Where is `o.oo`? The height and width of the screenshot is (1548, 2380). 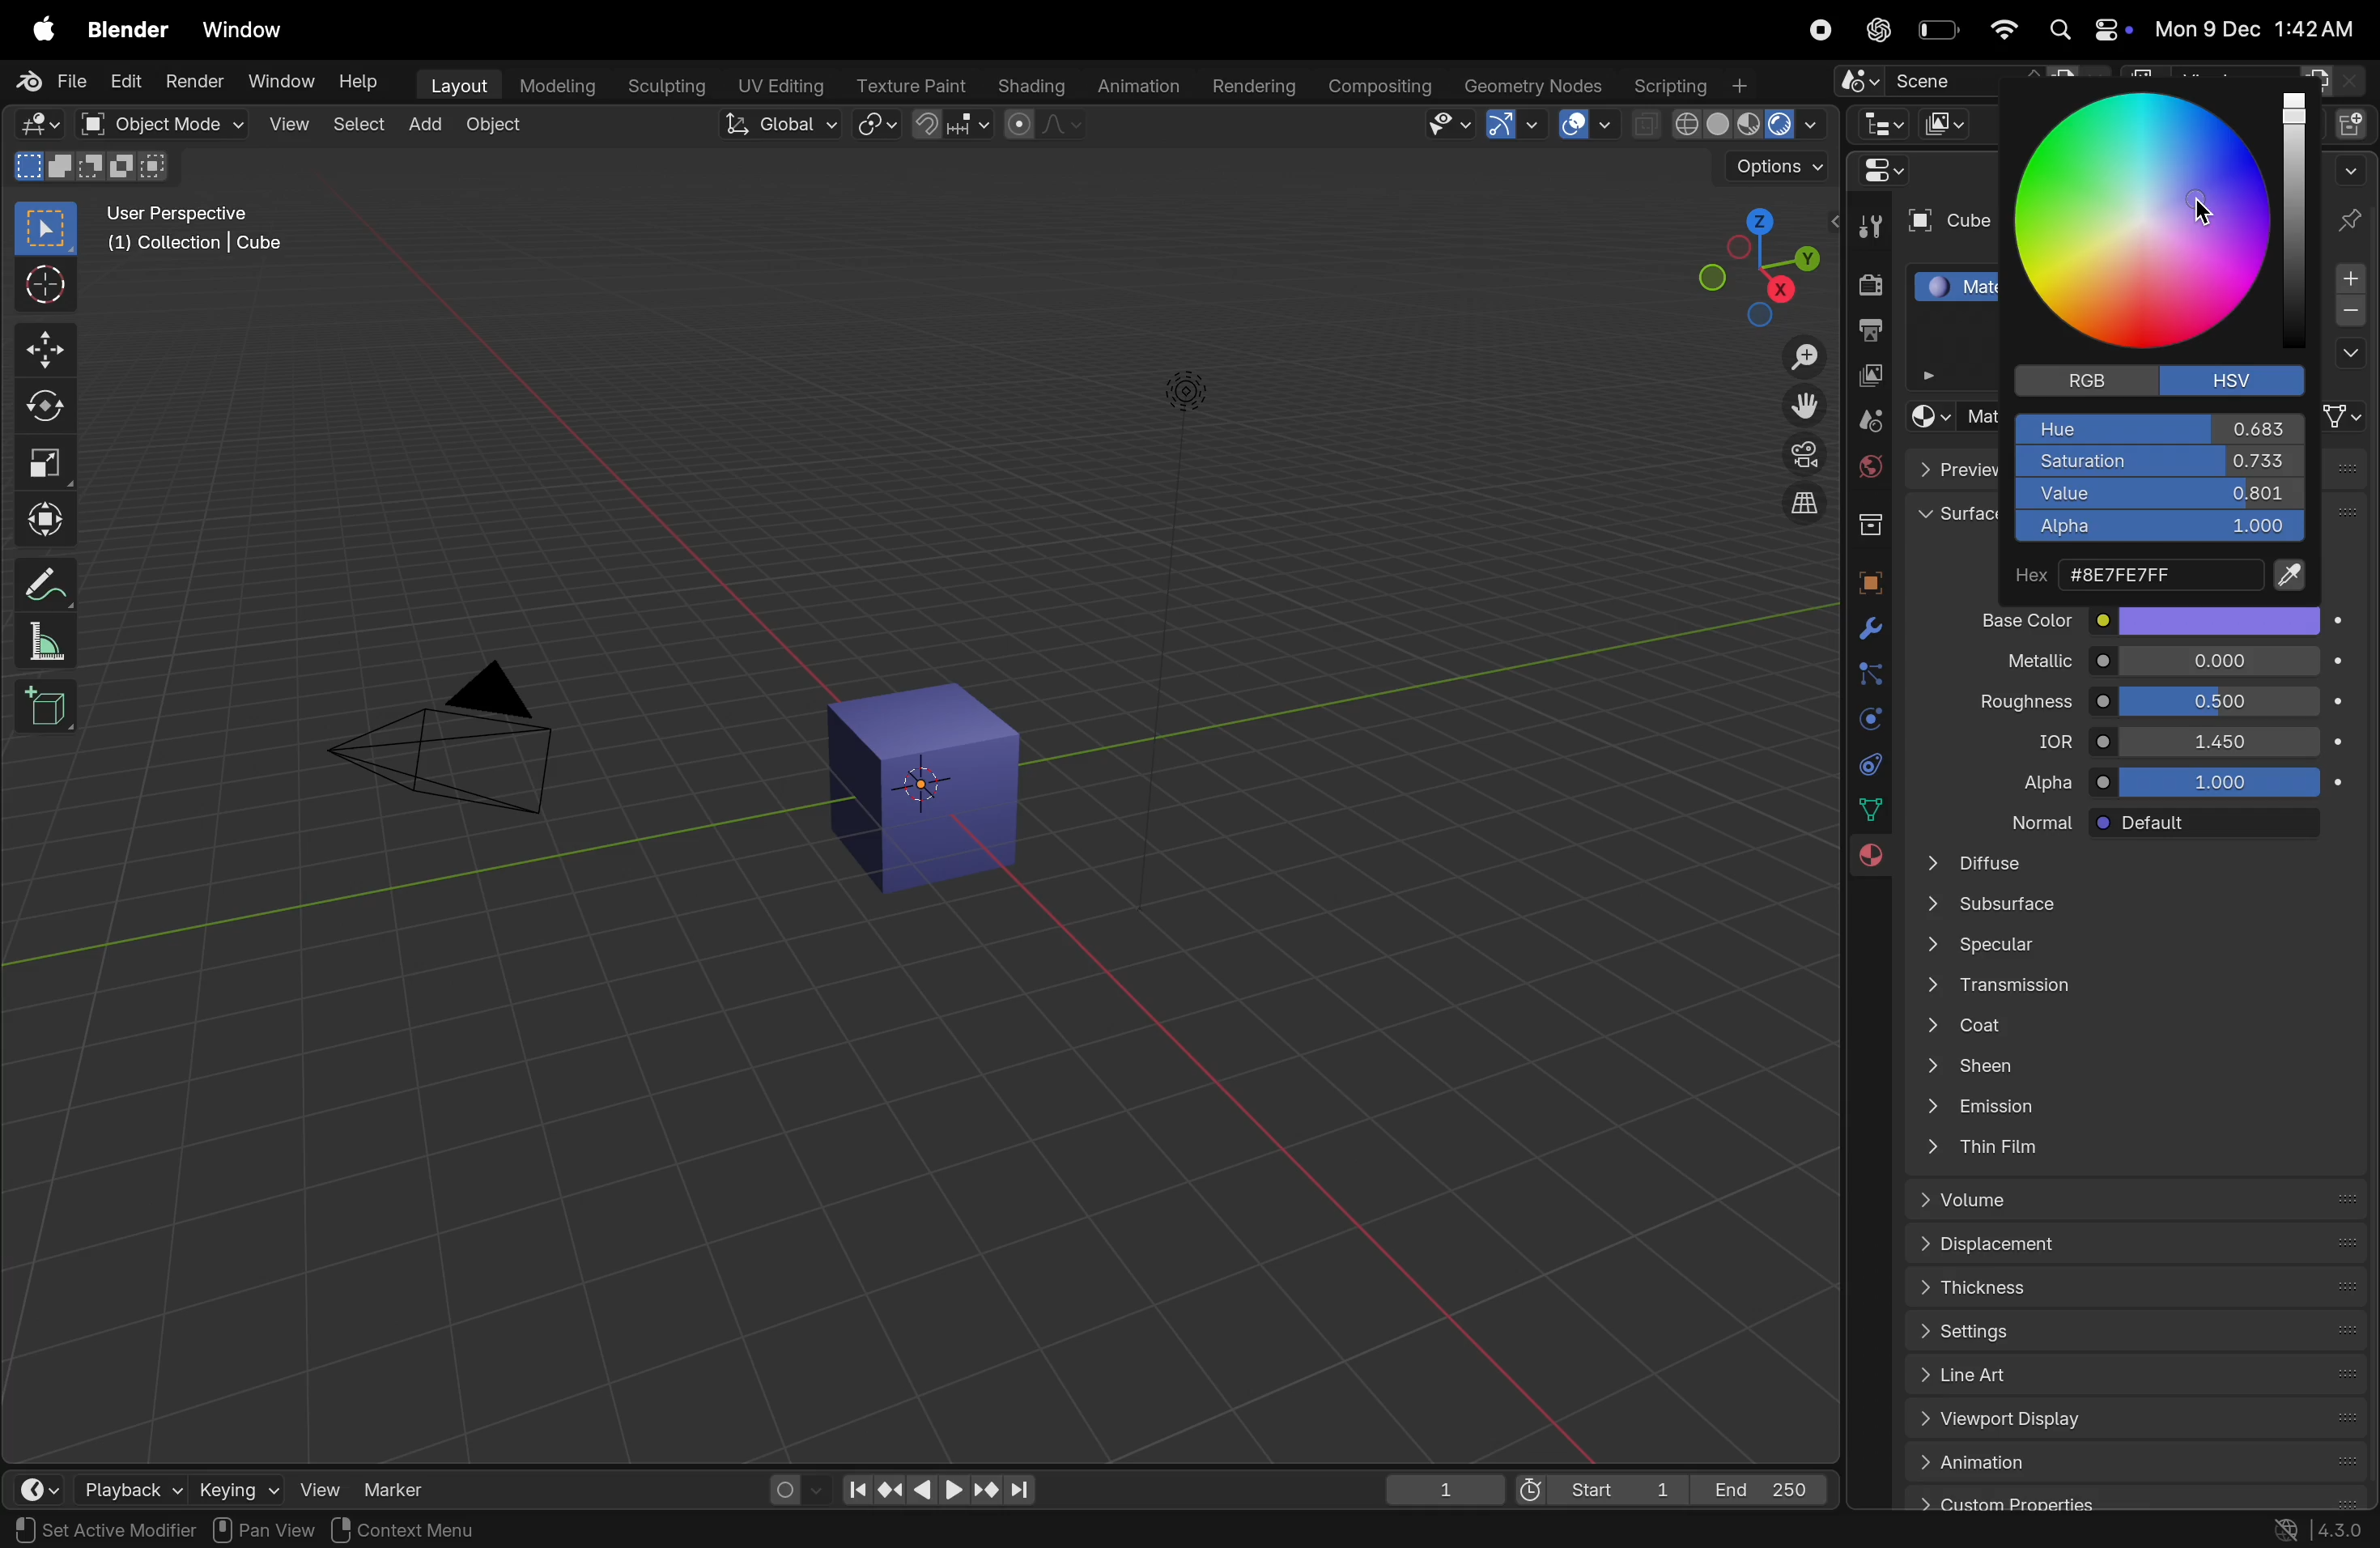 o.oo is located at coordinates (2220, 662).